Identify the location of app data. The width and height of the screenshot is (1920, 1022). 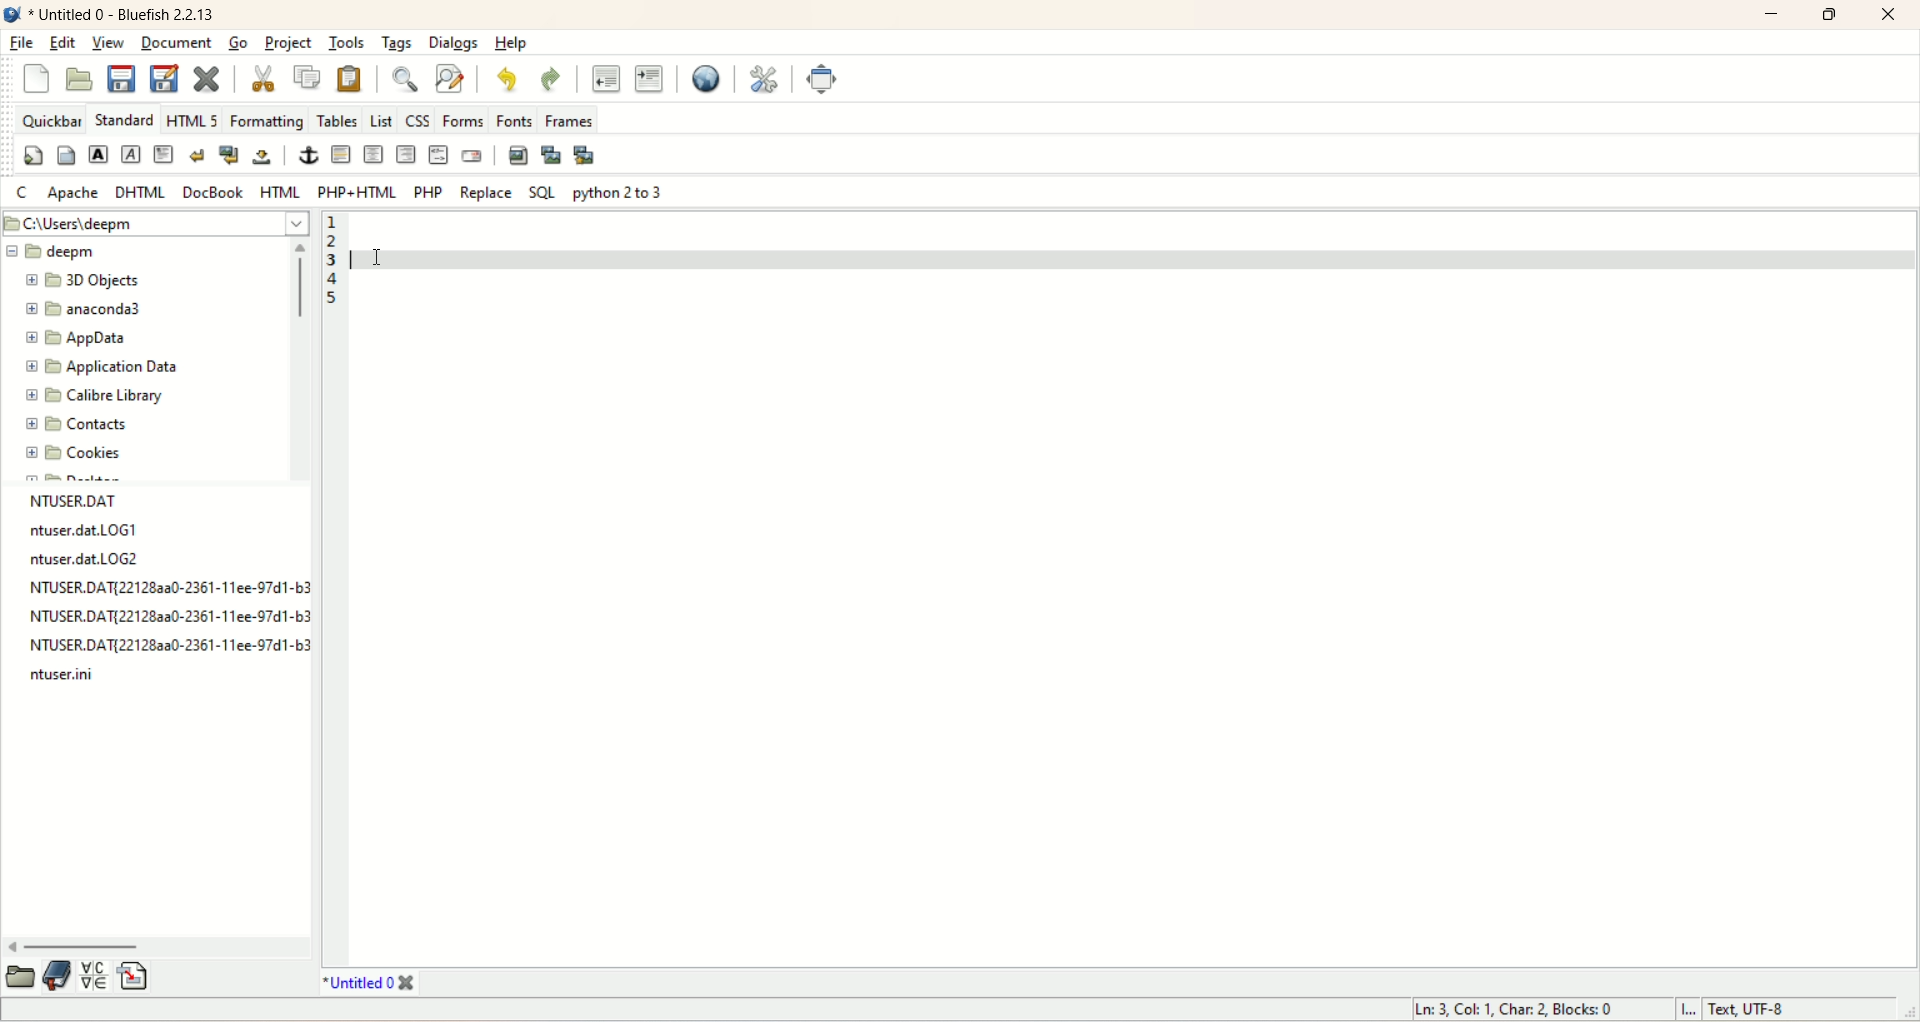
(78, 339).